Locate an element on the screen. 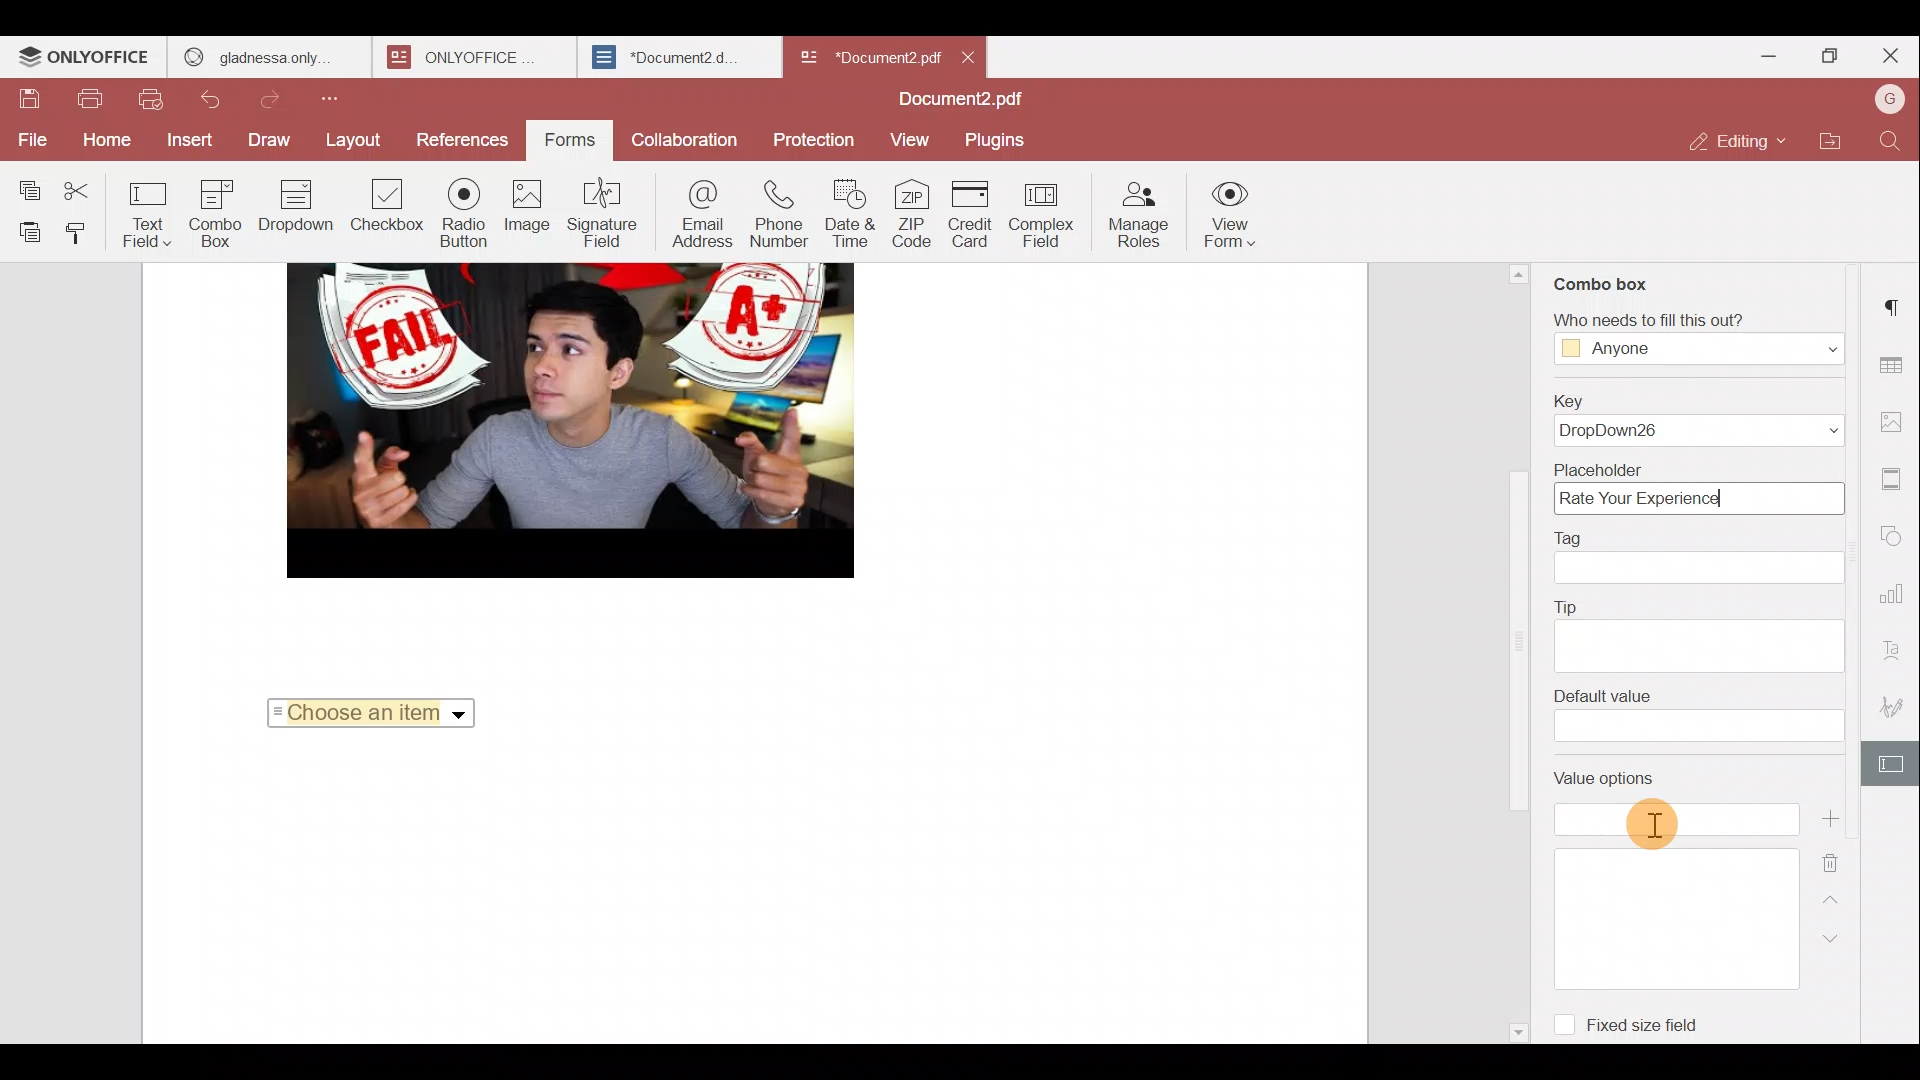  Print file is located at coordinates (90, 102).